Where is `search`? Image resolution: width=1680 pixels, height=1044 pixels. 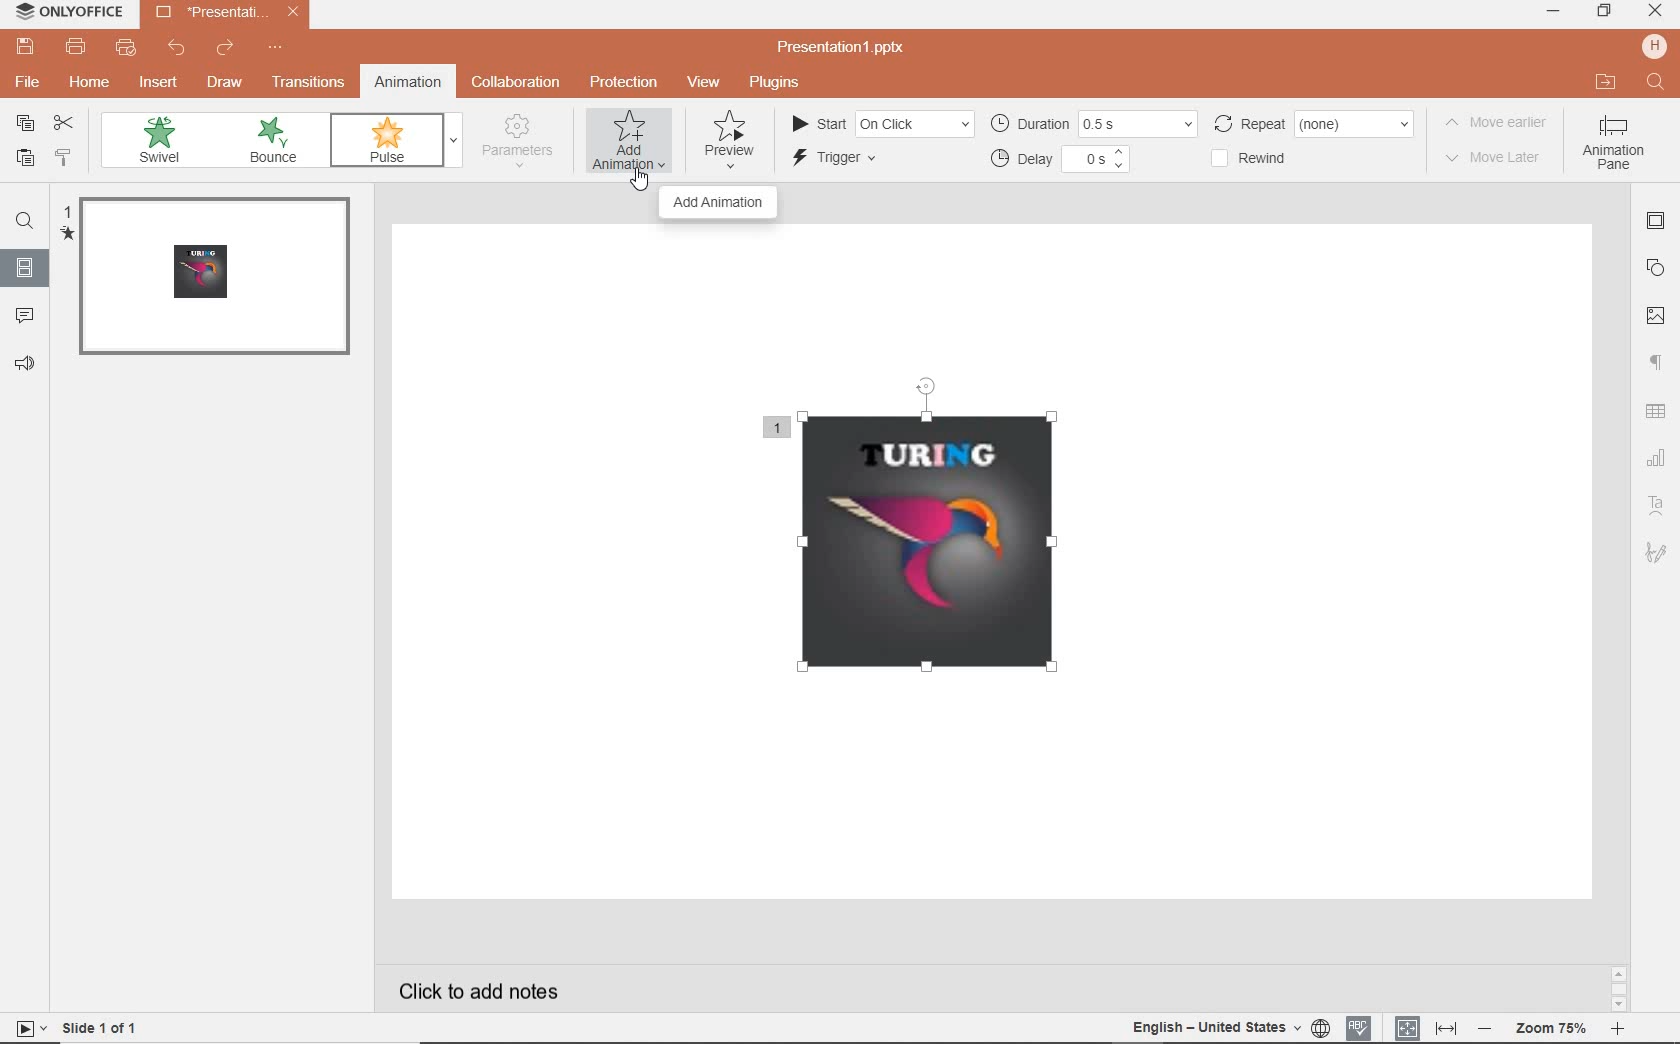 search is located at coordinates (1656, 80).